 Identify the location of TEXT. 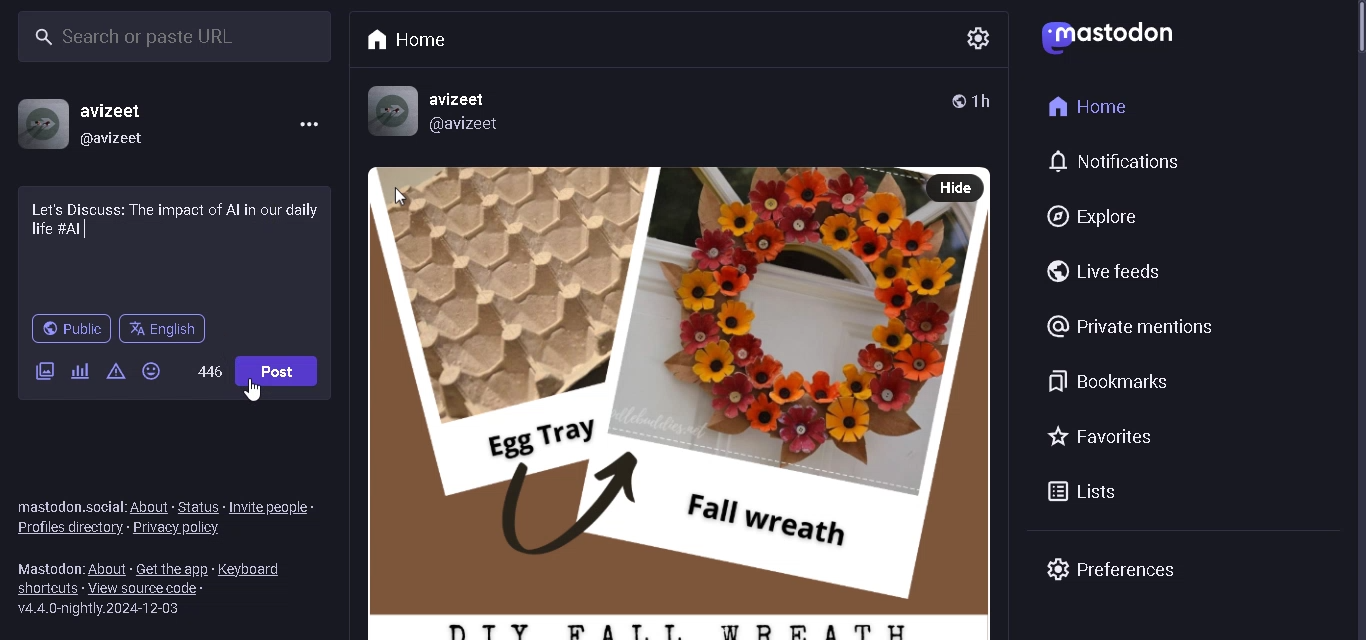
(67, 507).